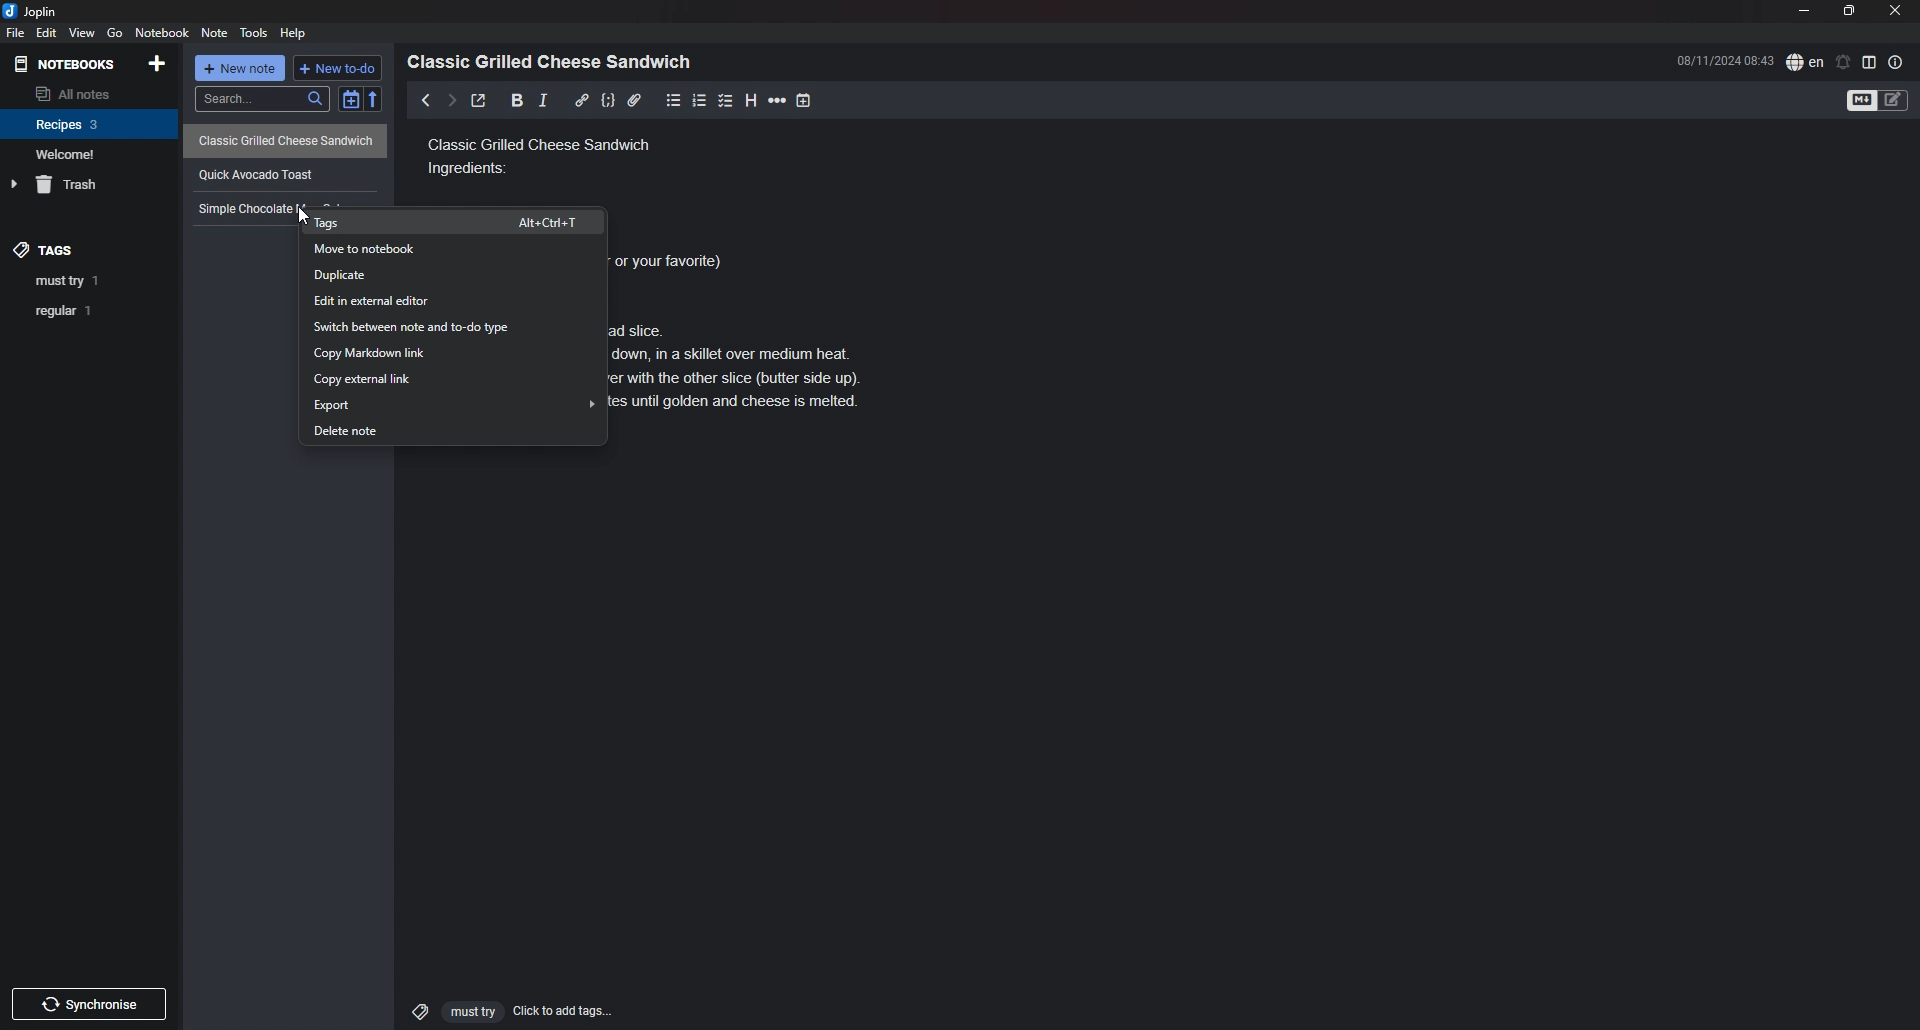  What do you see at coordinates (503, 1010) in the screenshot?
I see `click to add tags` at bounding box center [503, 1010].